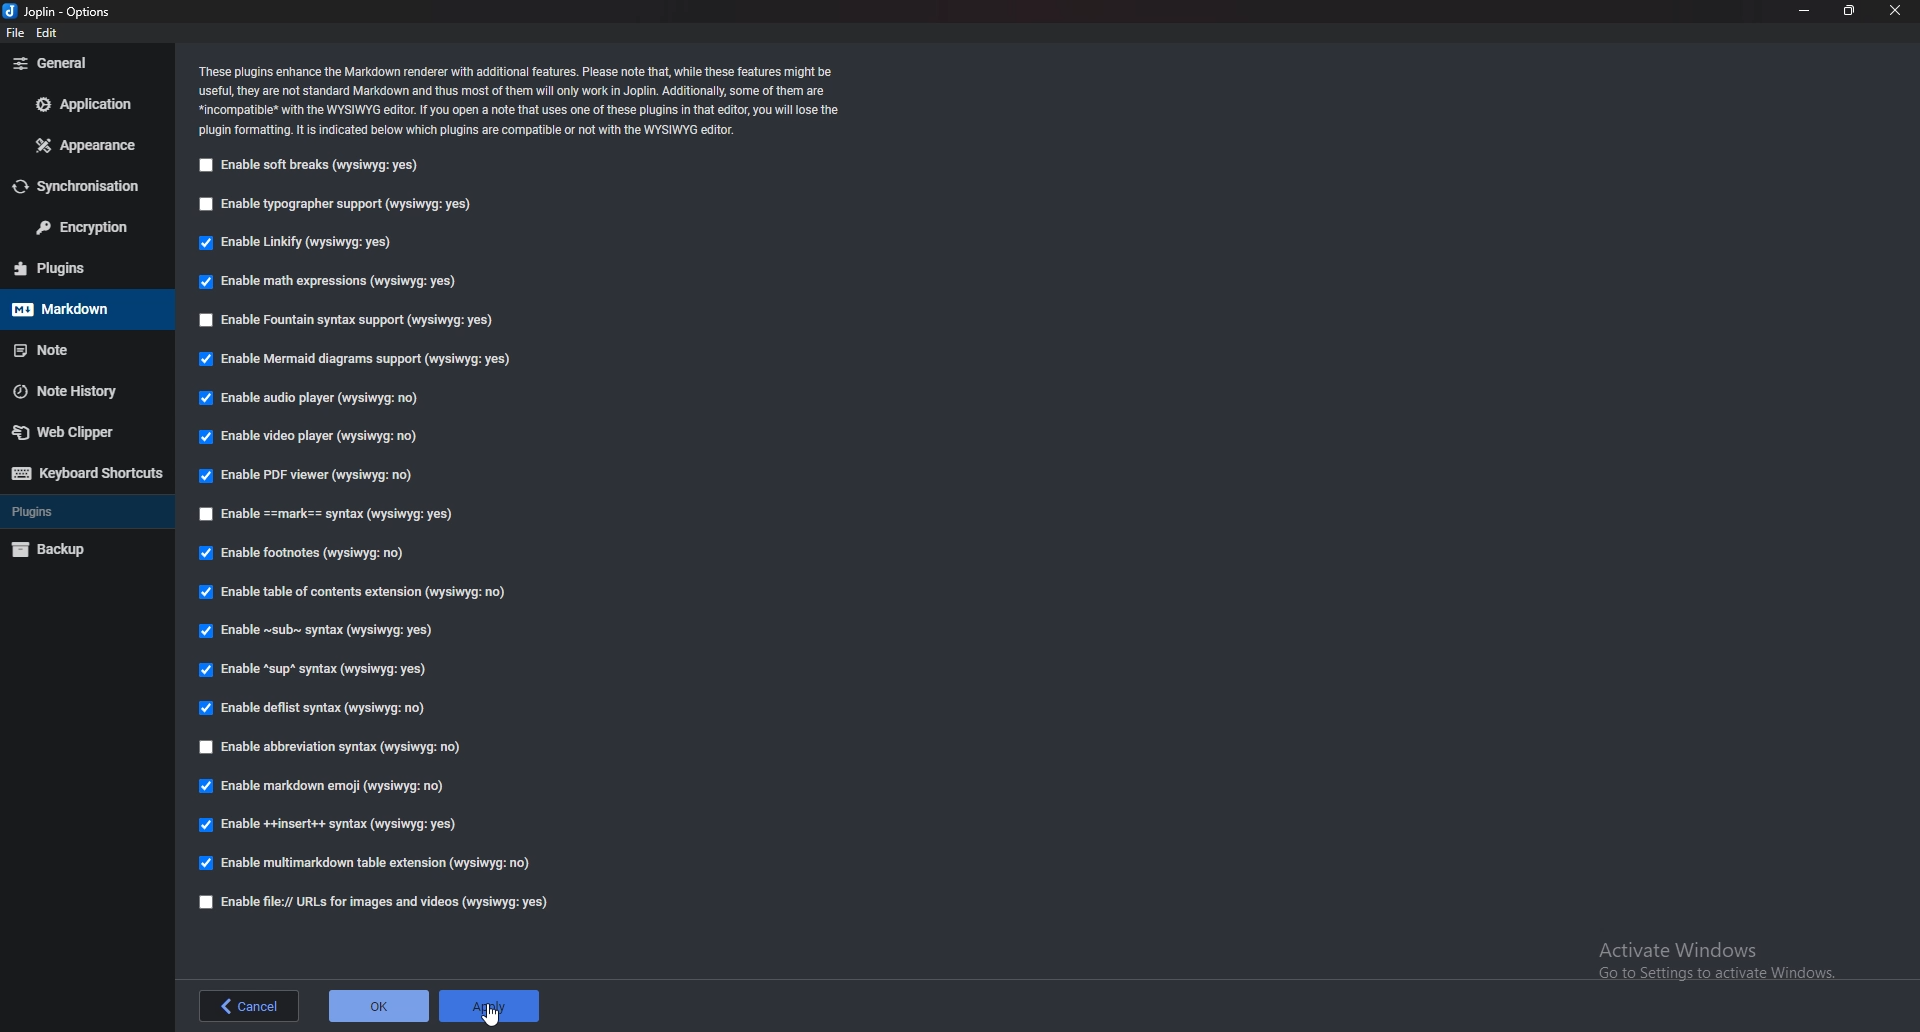  I want to click on Application, so click(86, 105).